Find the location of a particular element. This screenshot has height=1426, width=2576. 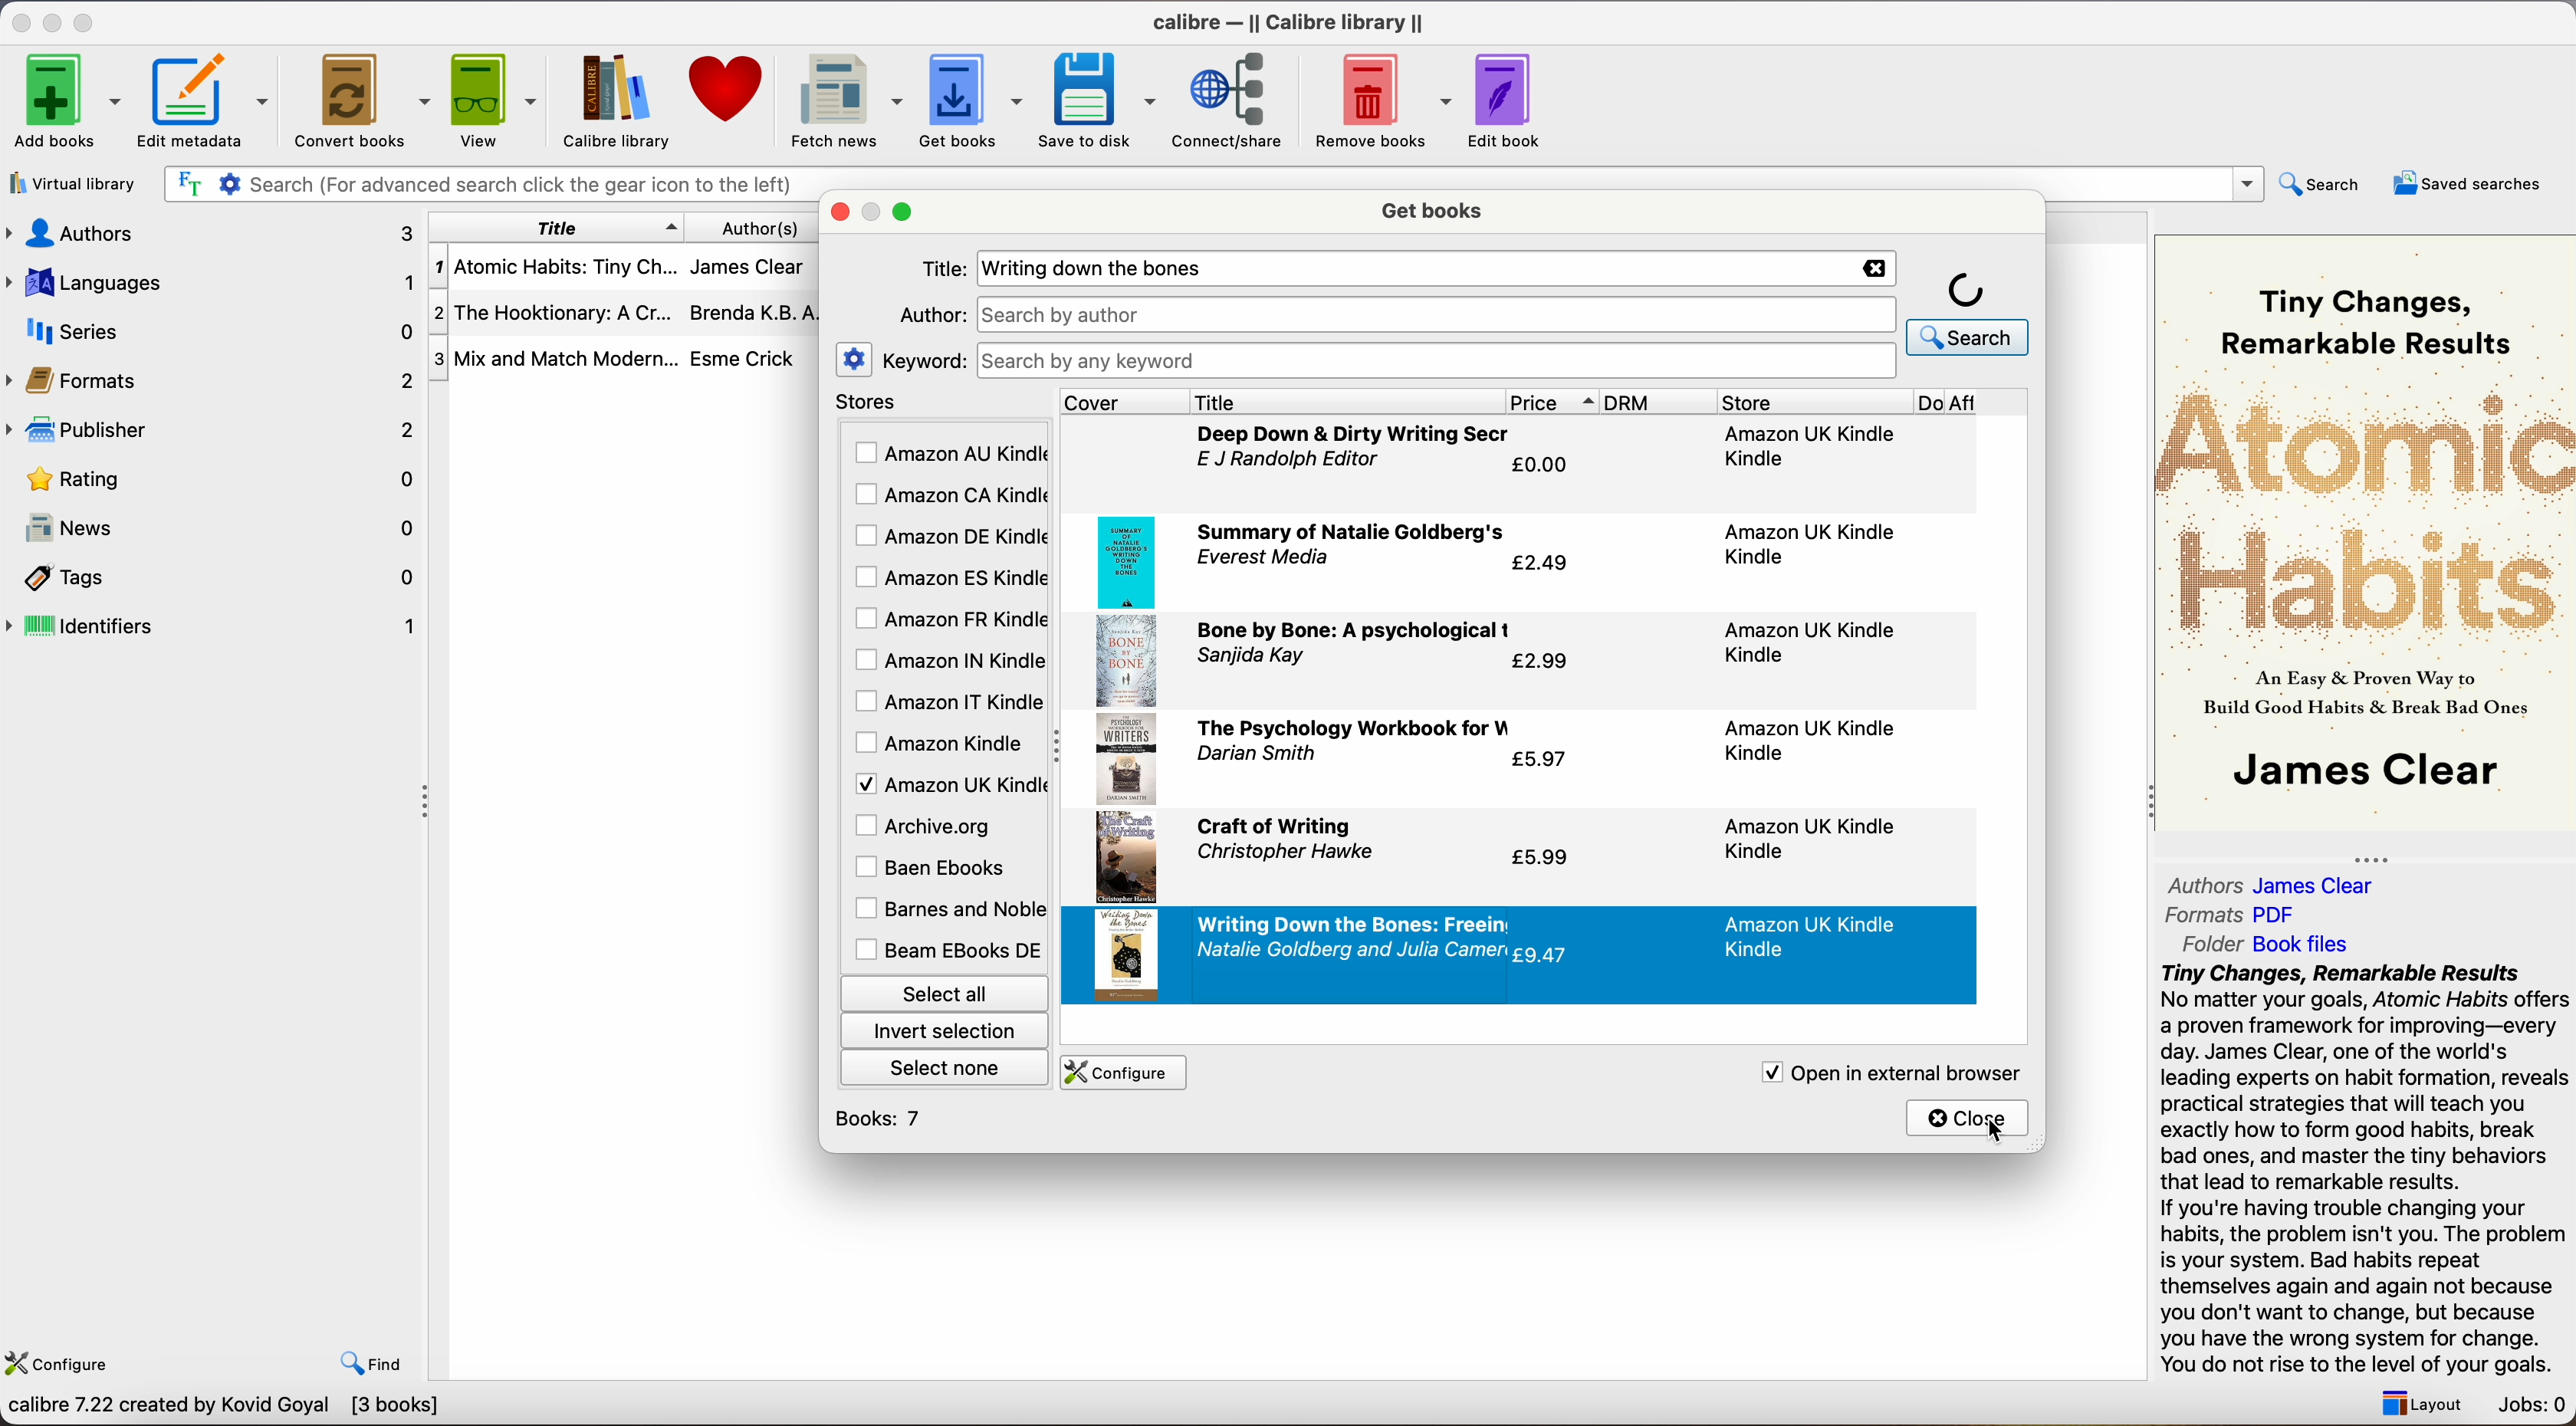

virtual library is located at coordinates (74, 186).